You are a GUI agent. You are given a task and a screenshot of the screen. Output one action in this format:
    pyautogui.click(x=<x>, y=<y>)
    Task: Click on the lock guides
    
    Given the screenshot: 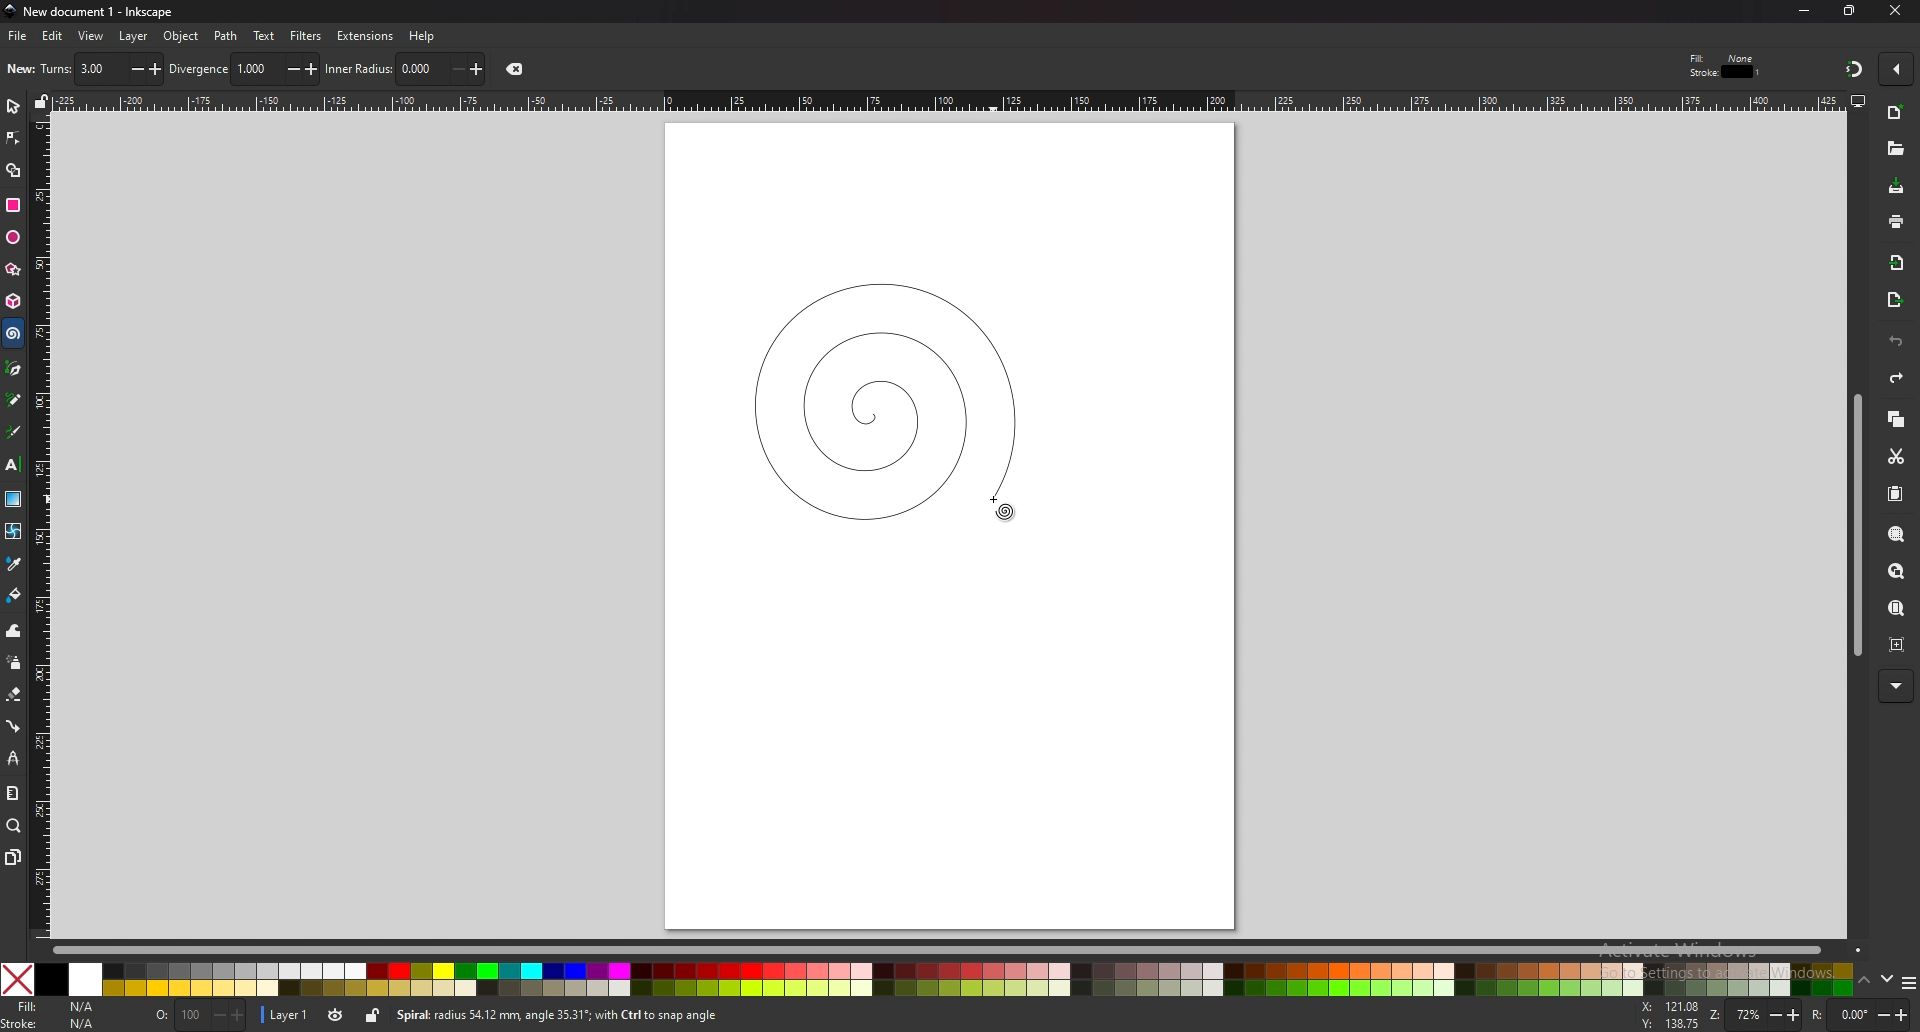 What is the action you would take?
    pyautogui.click(x=42, y=103)
    